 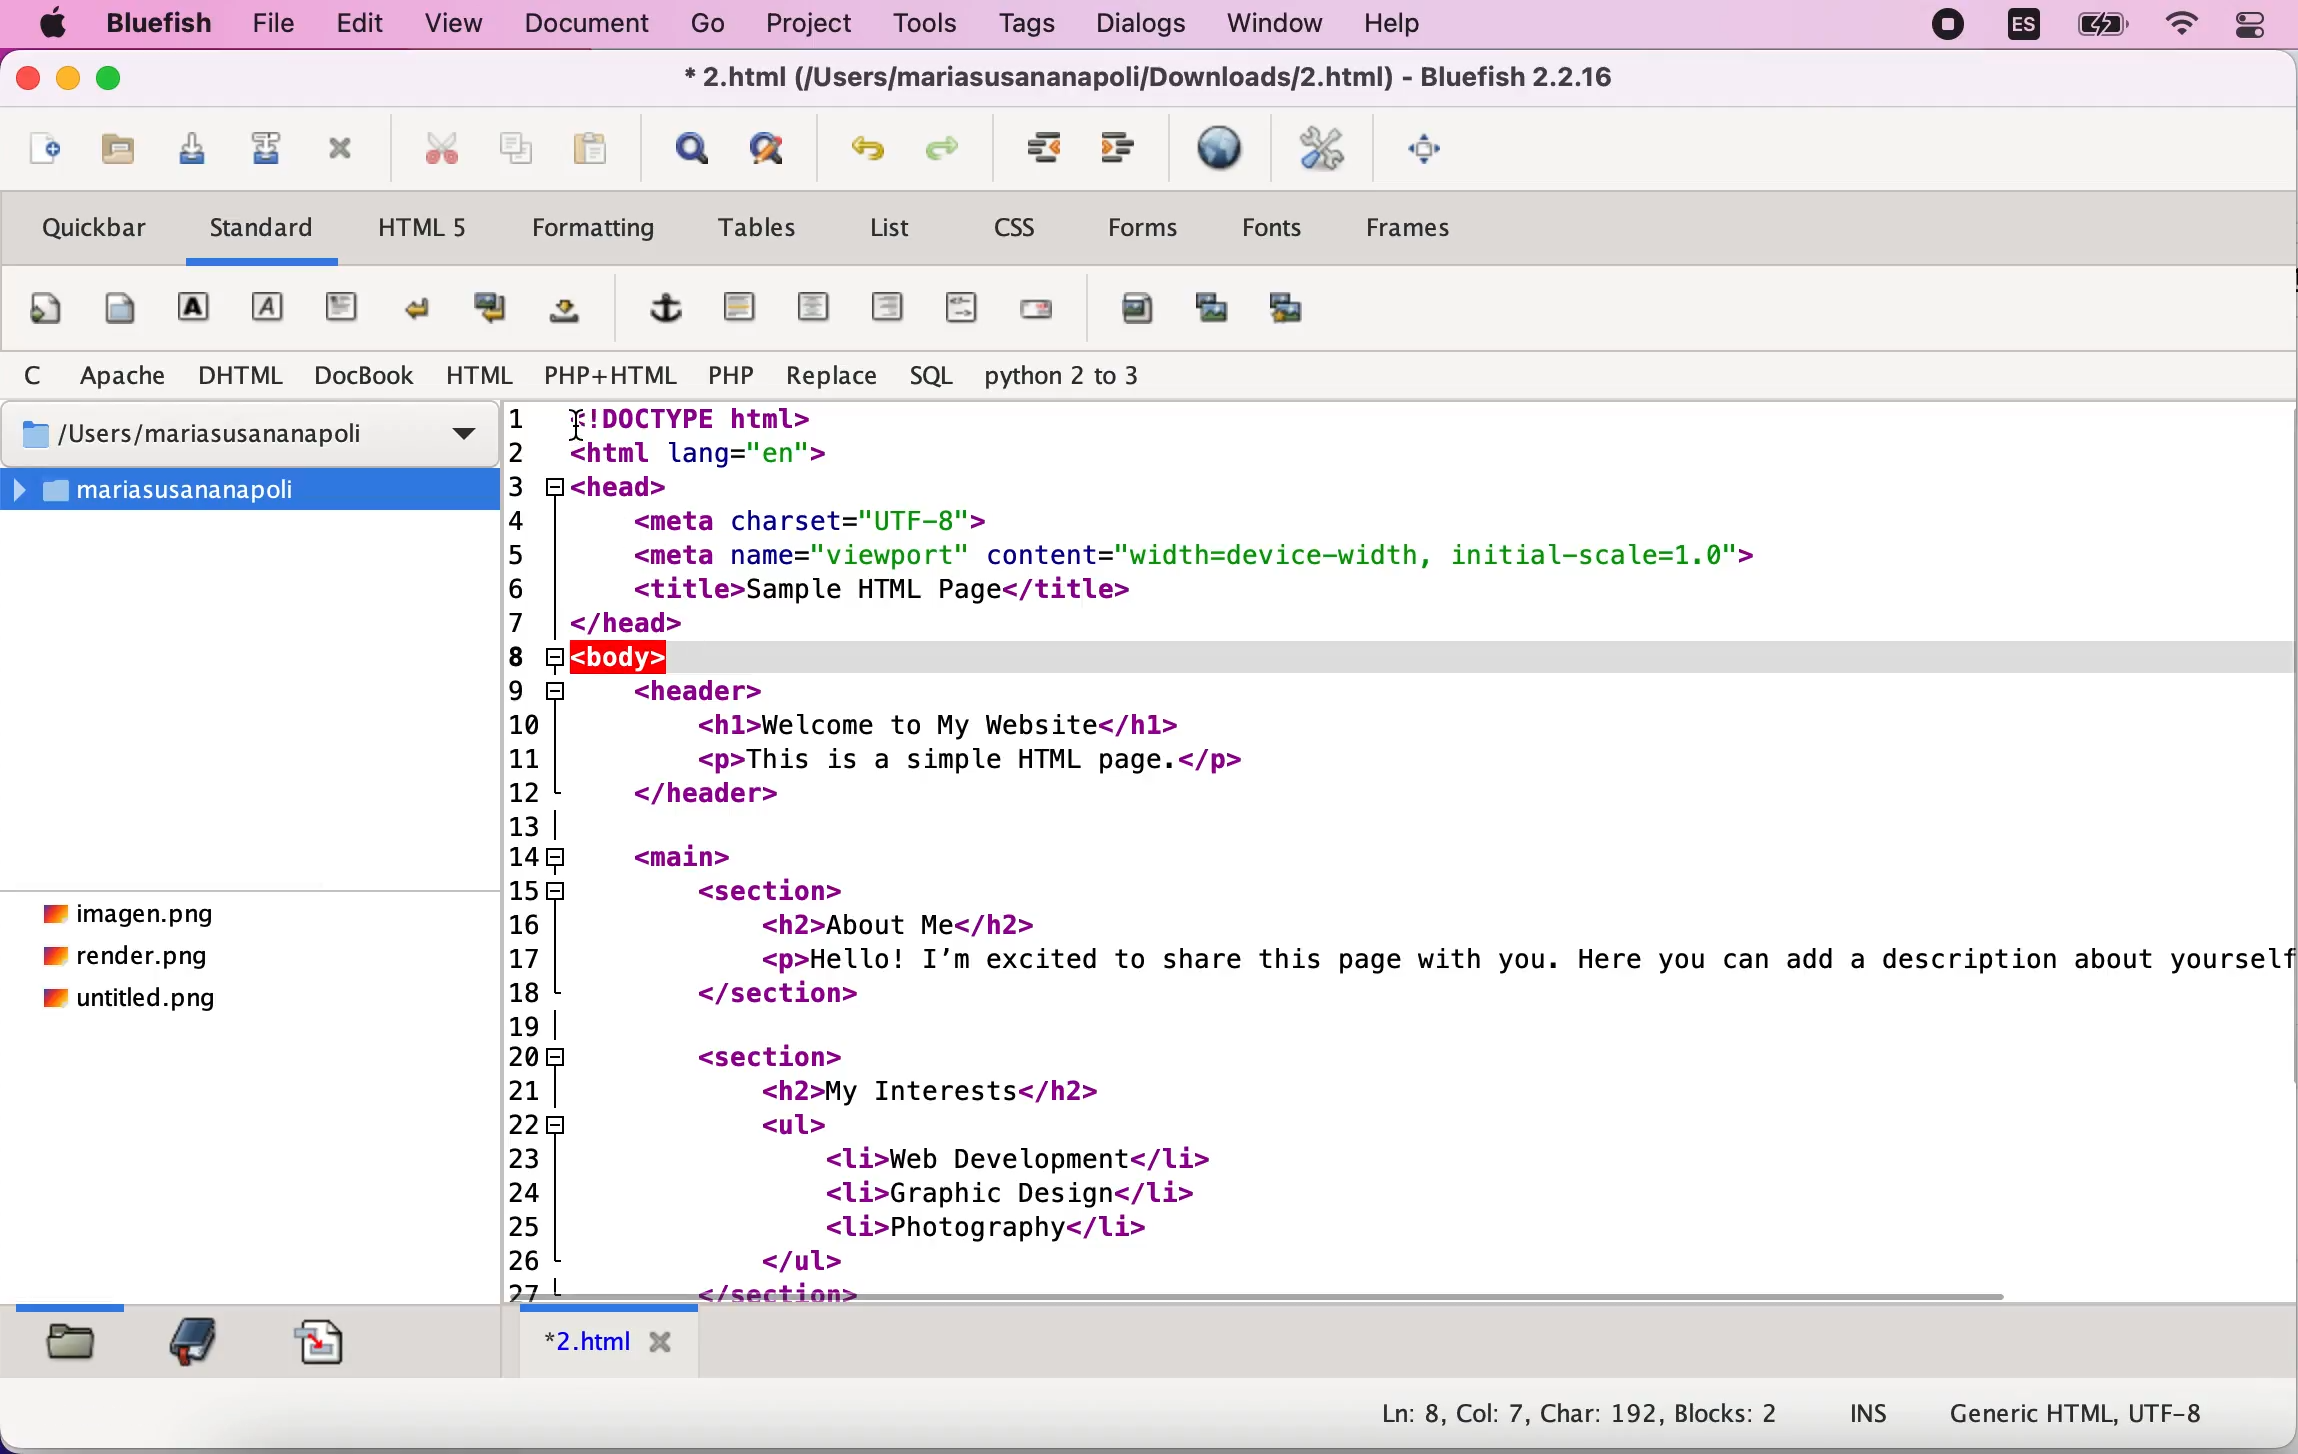 I want to click on php+html, so click(x=608, y=374).